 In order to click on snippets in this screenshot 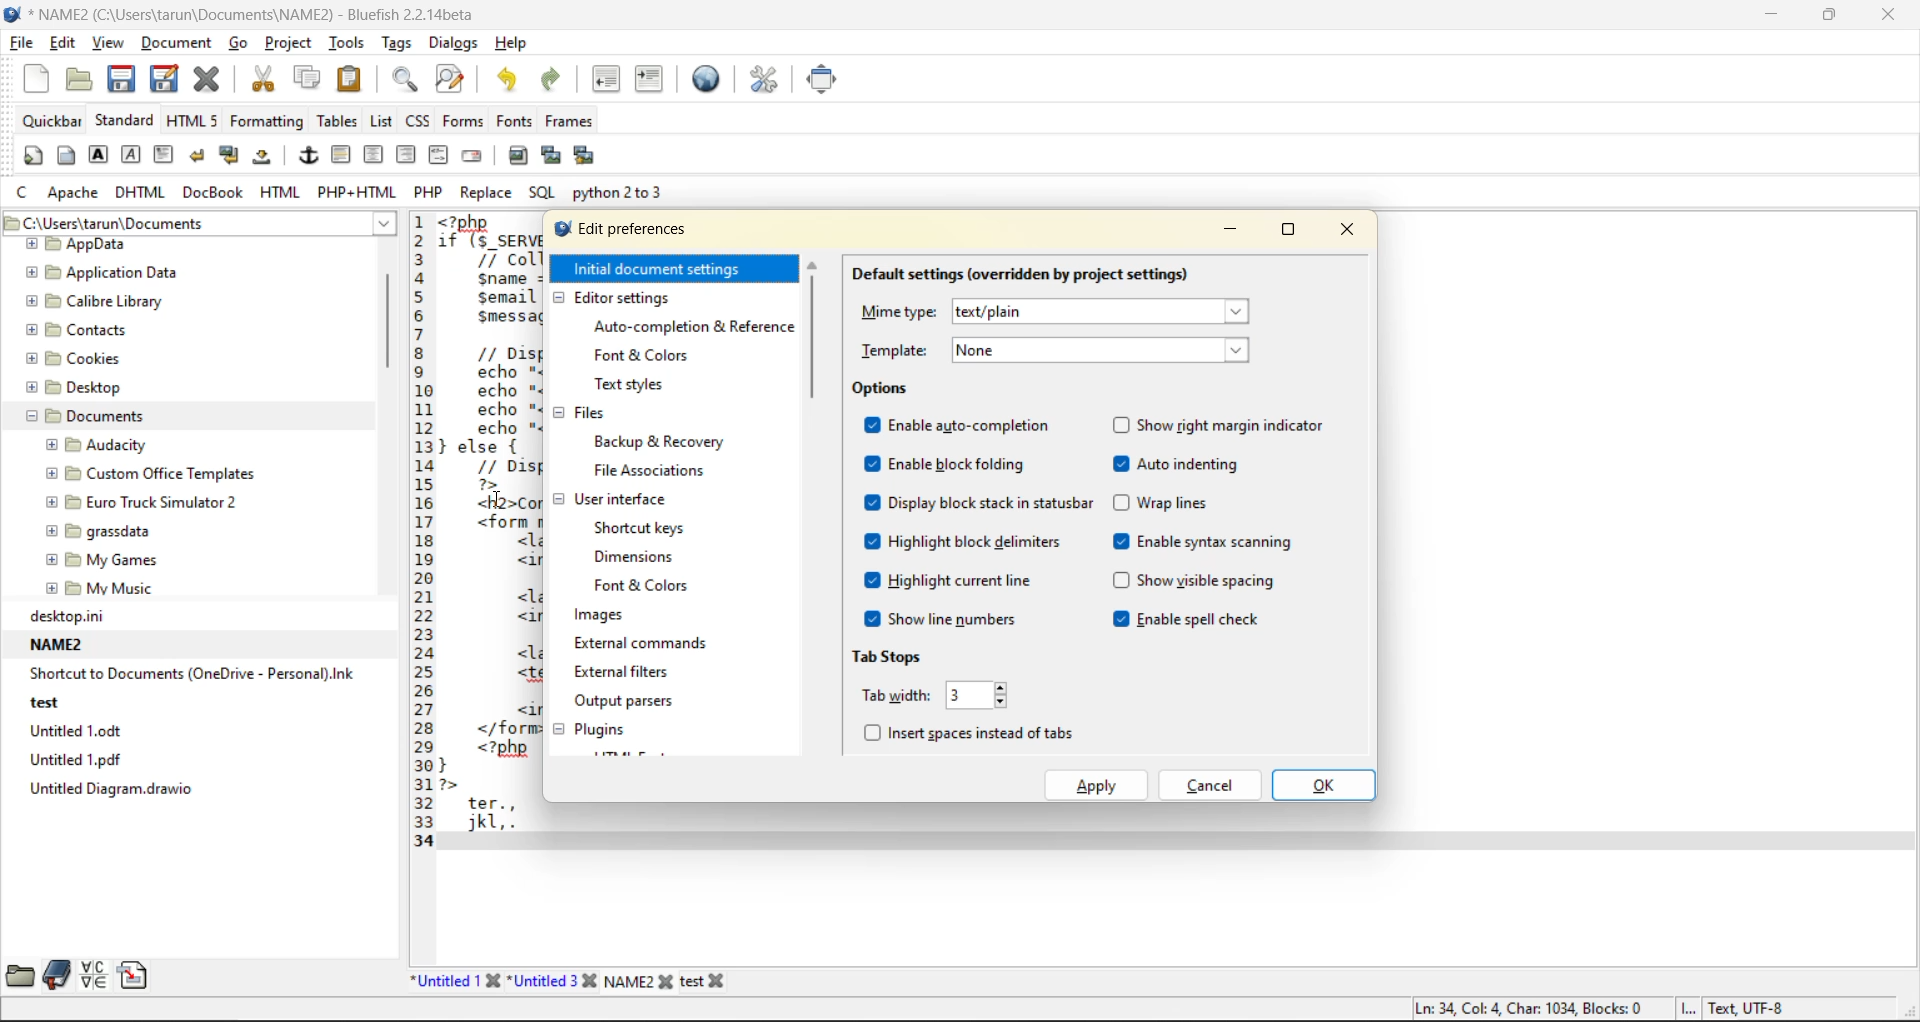, I will do `click(132, 977)`.